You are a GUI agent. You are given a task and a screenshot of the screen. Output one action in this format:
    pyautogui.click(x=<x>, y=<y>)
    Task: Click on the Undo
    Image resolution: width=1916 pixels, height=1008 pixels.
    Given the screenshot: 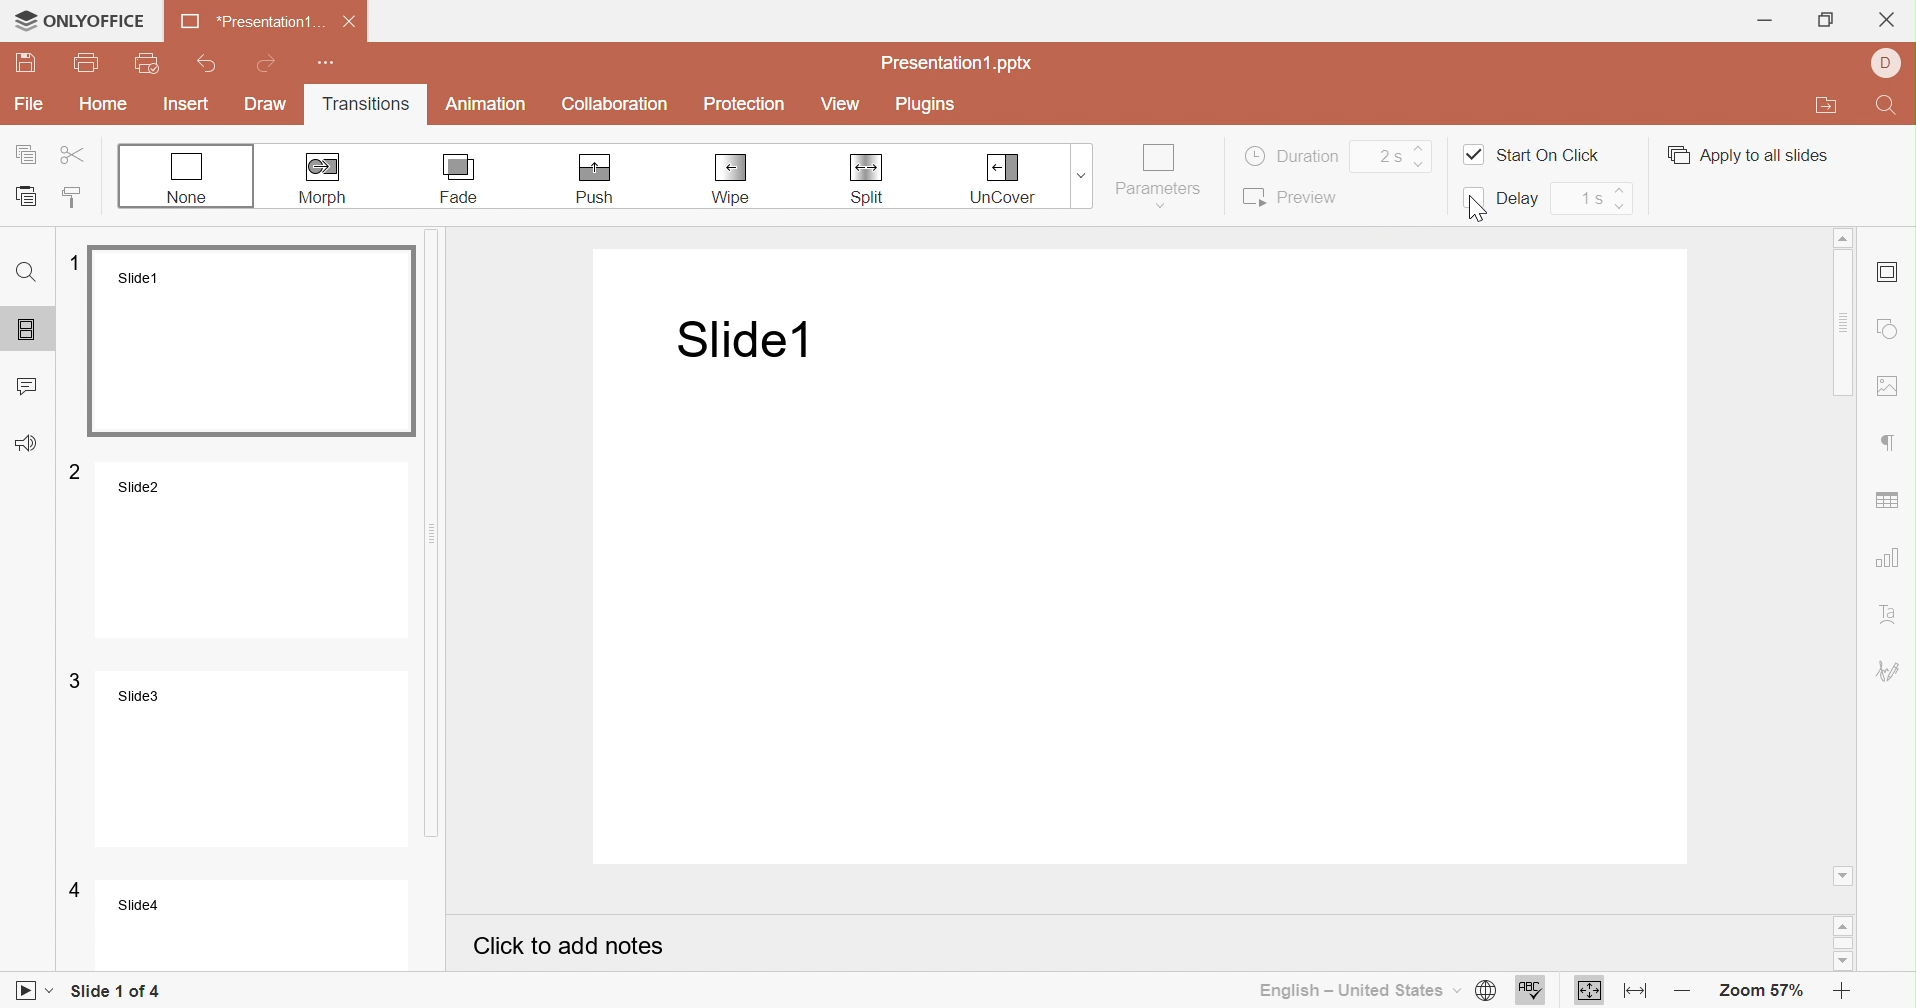 What is the action you would take?
    pyautogui.click(x=210, y=60)
    